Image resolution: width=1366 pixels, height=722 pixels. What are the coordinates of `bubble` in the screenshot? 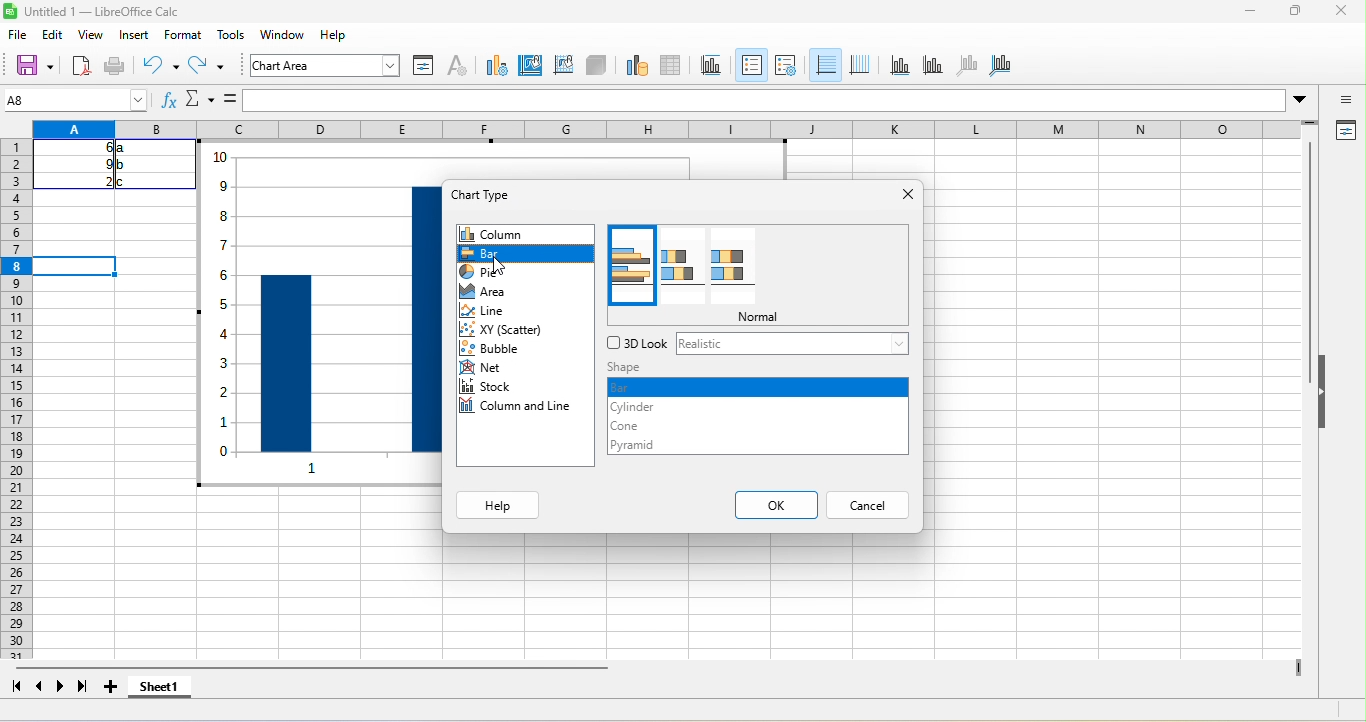 It's located at (497, 352).